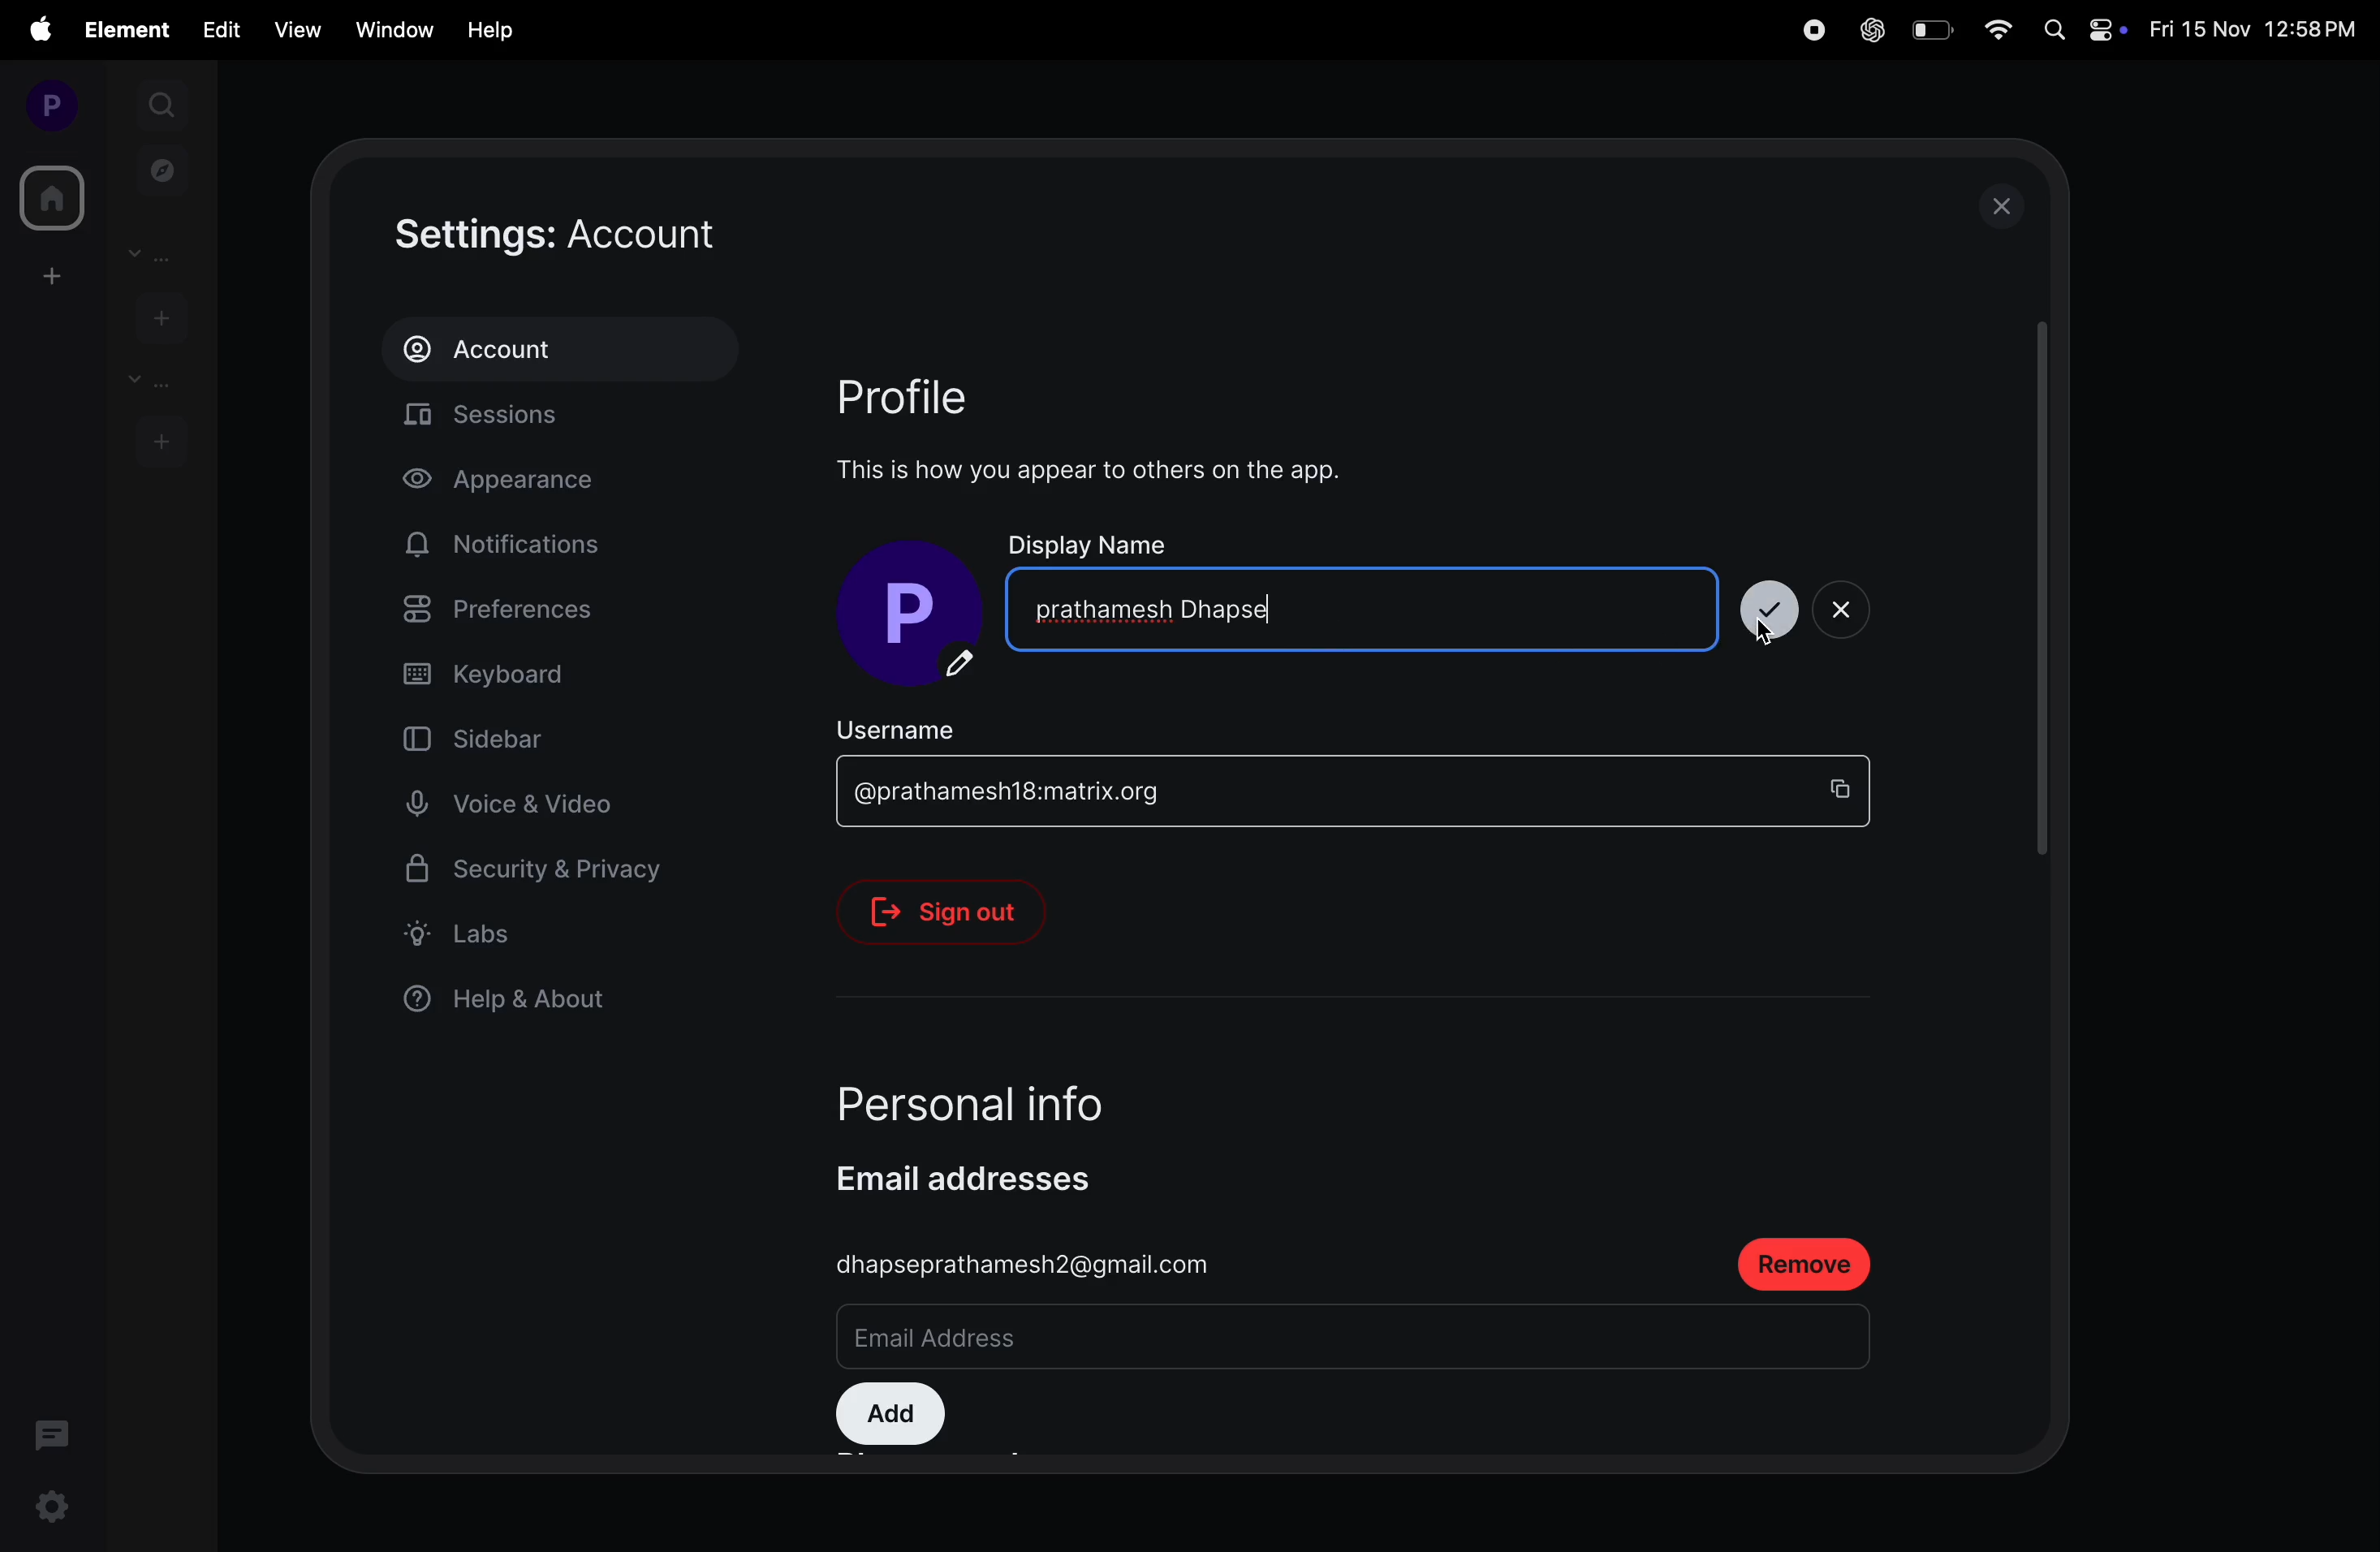 This screenshot has height=1552, width=2380. I want to click on date and time, so click(2257, 32).